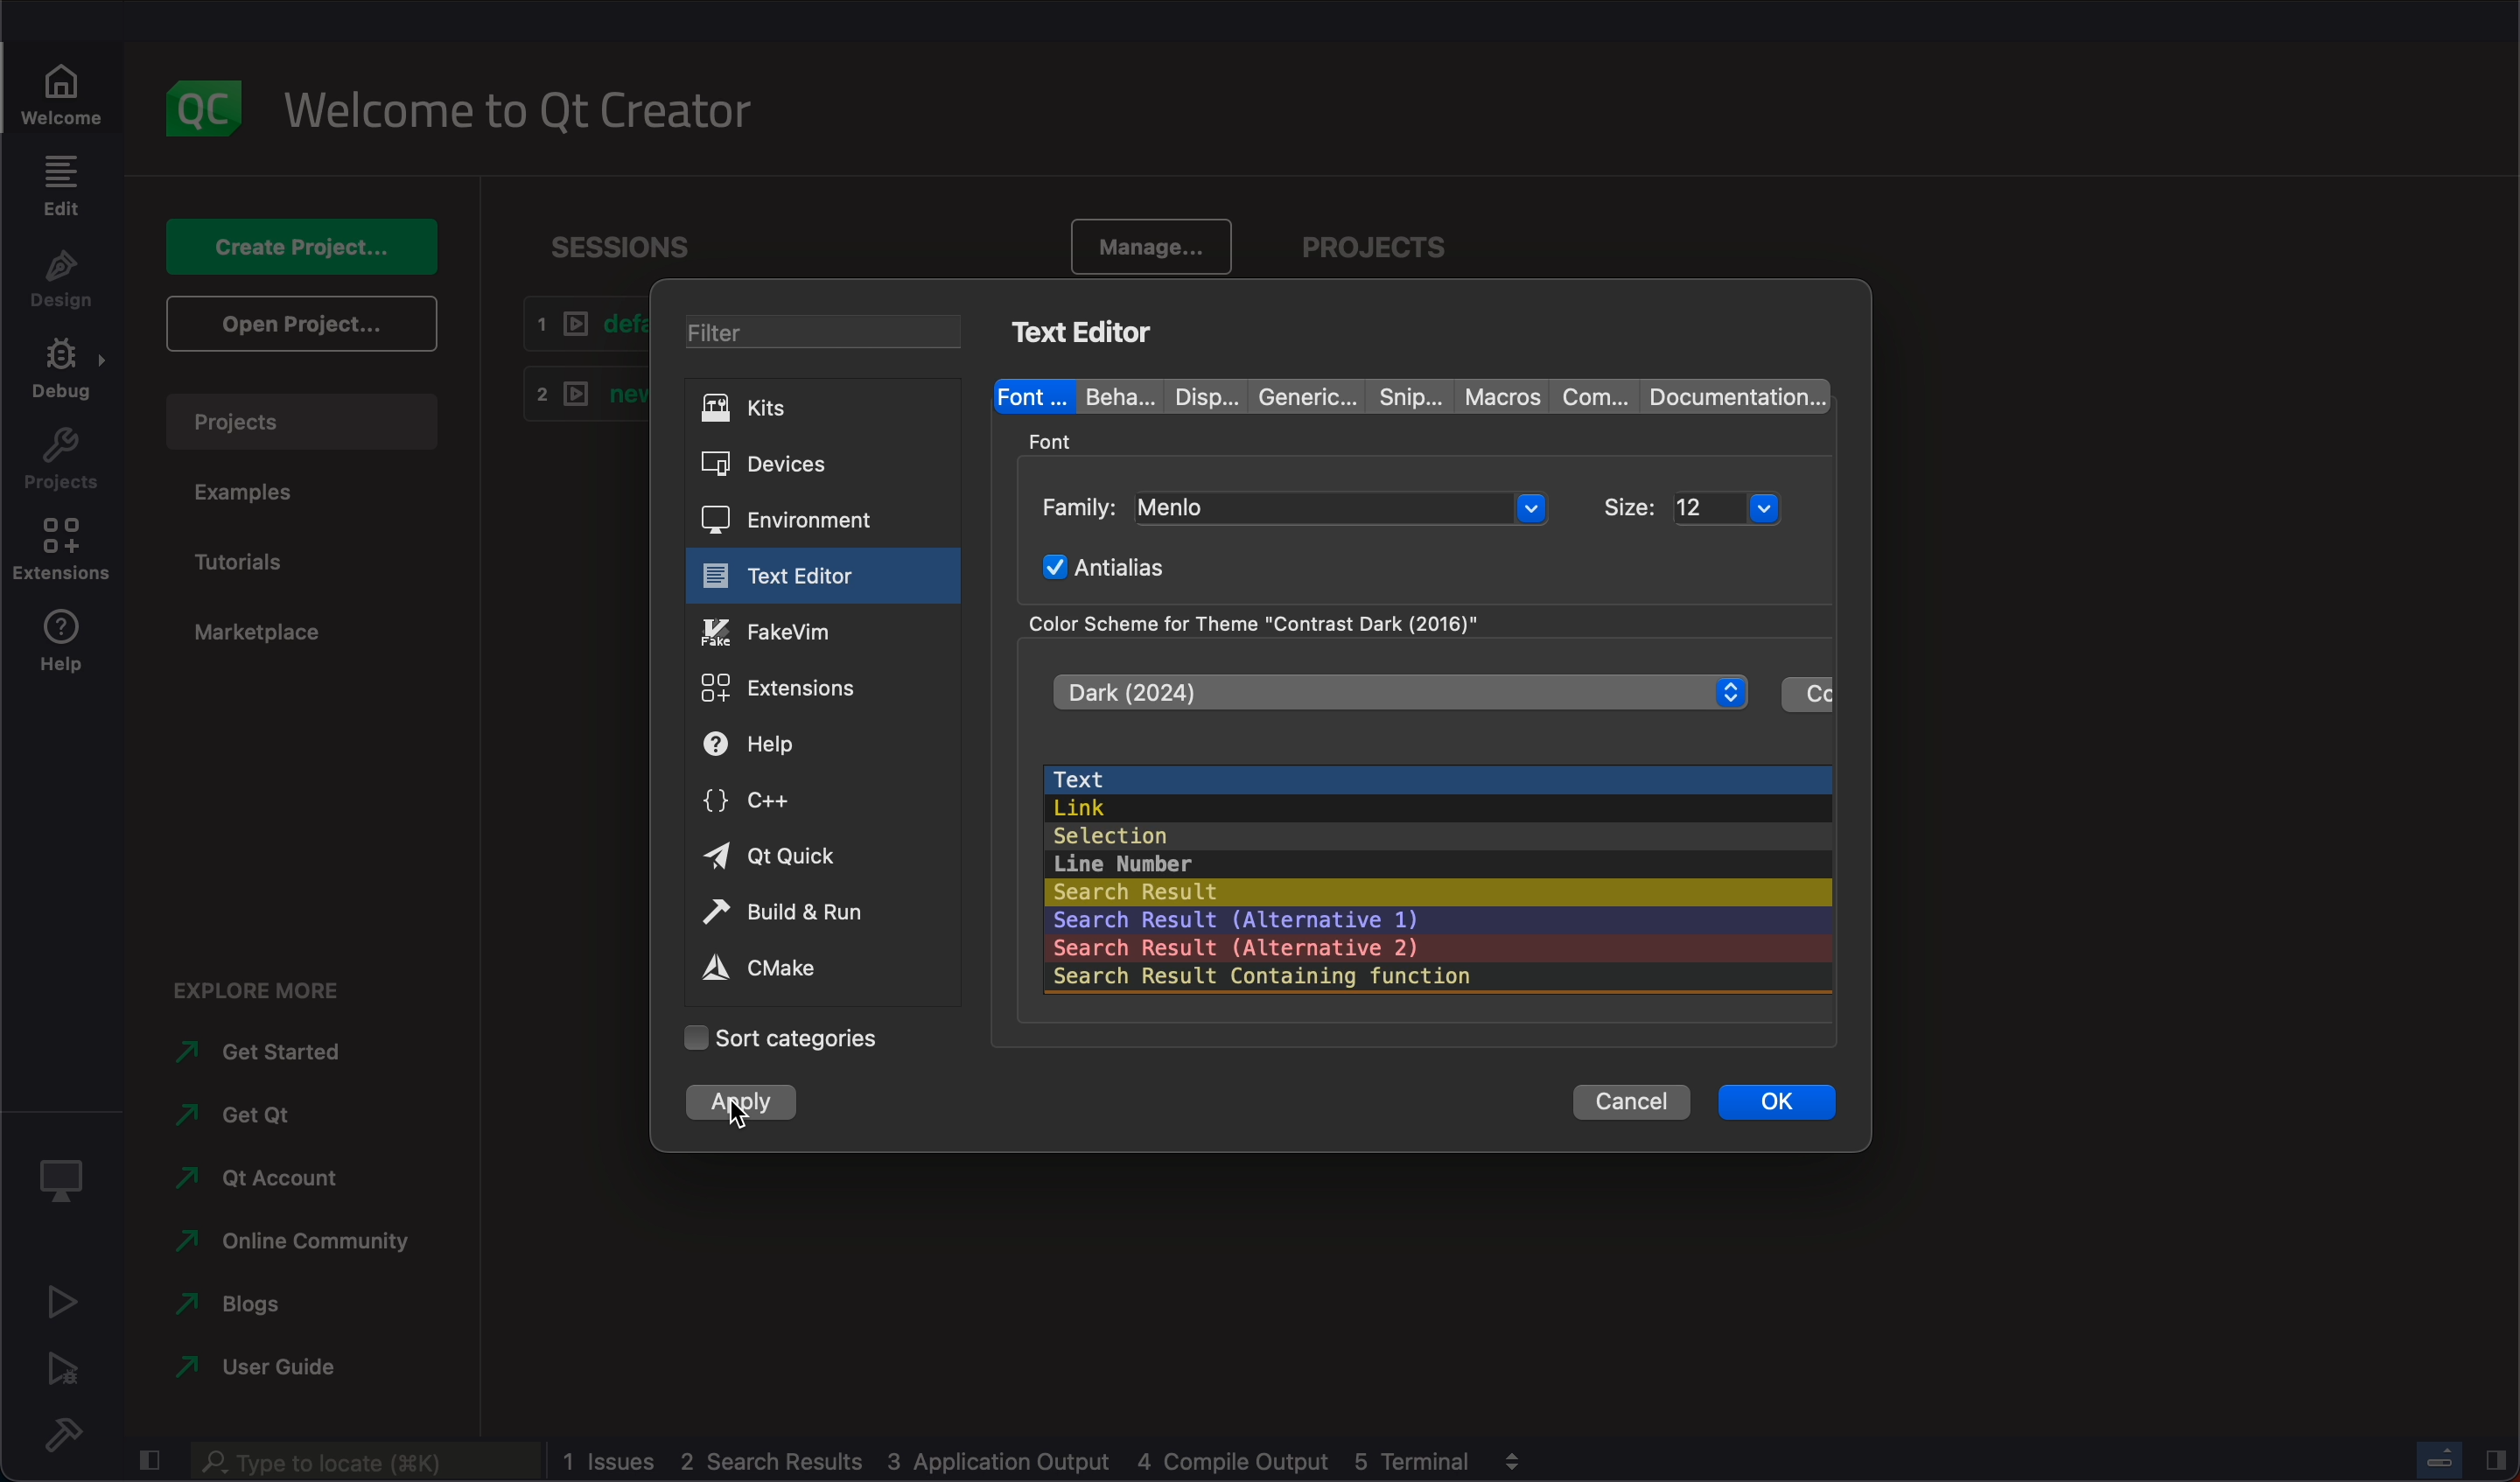 This screenshot has height=1482, width=2520. I want to click on Menlo, so click(1343, 510).